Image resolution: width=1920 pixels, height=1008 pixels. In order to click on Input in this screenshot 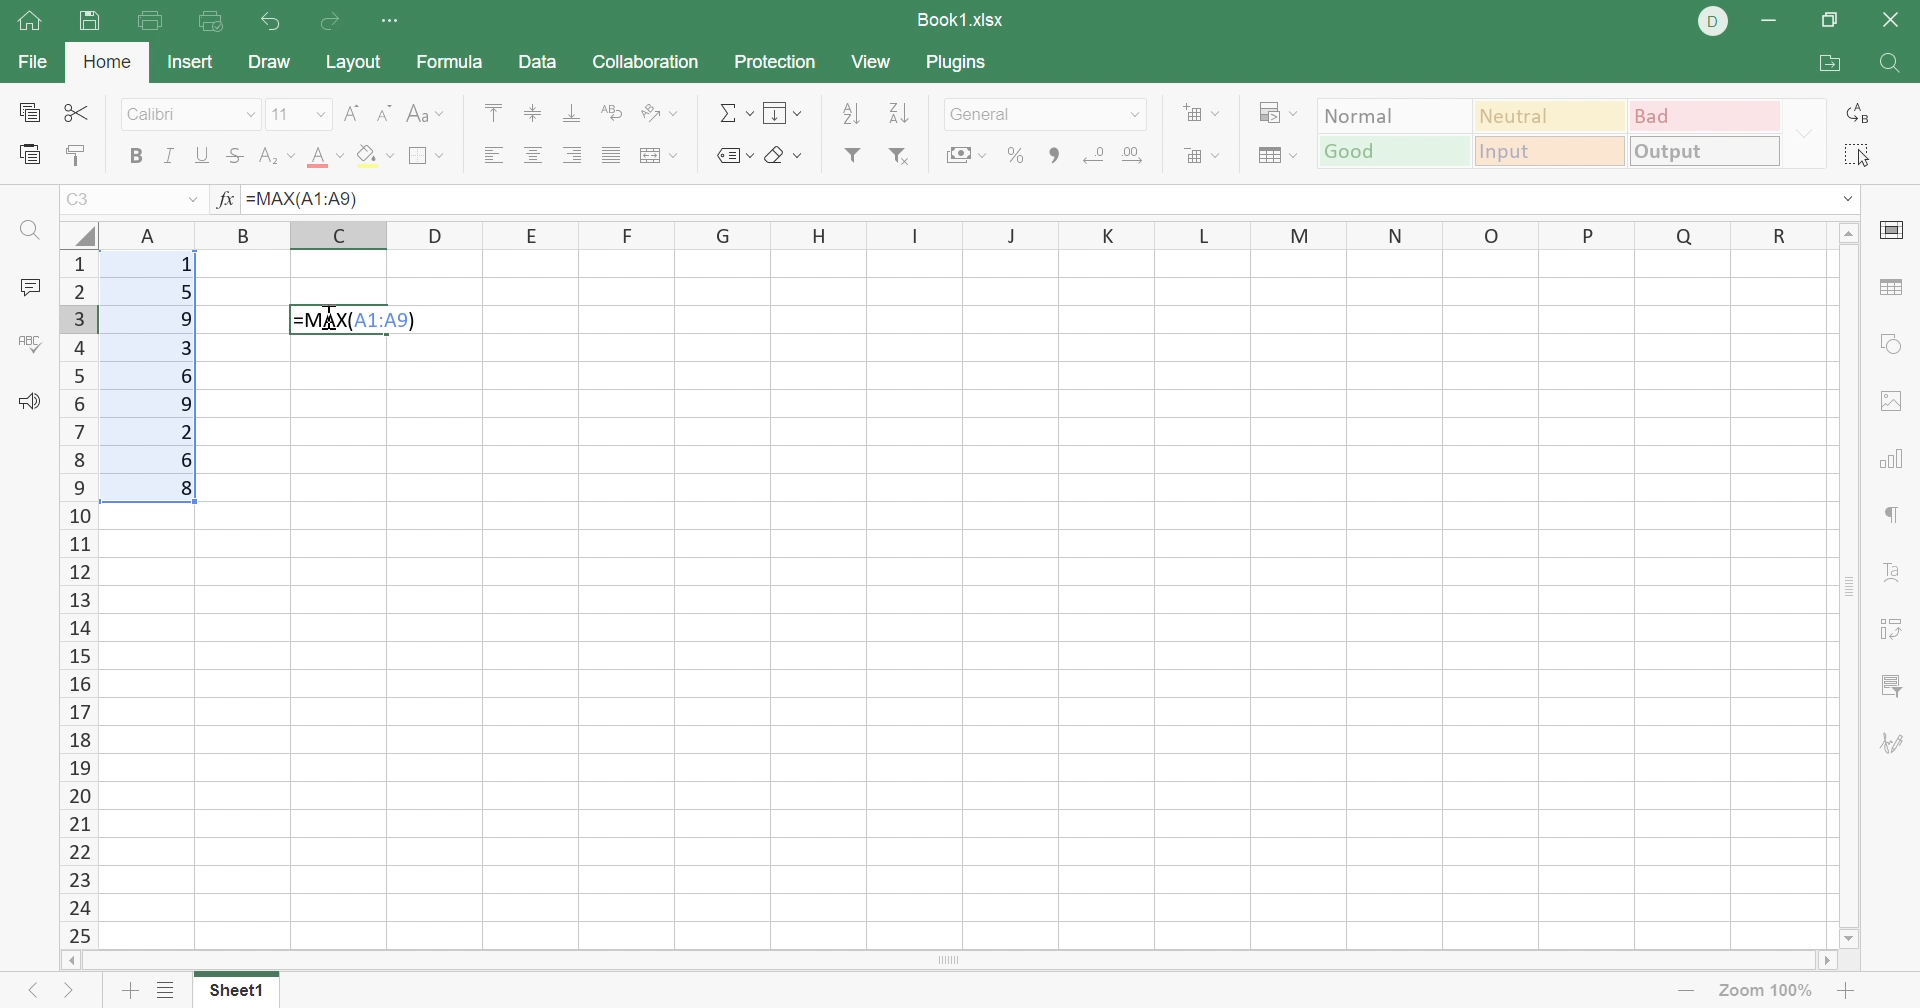, I will do `click(1550, 151)`.